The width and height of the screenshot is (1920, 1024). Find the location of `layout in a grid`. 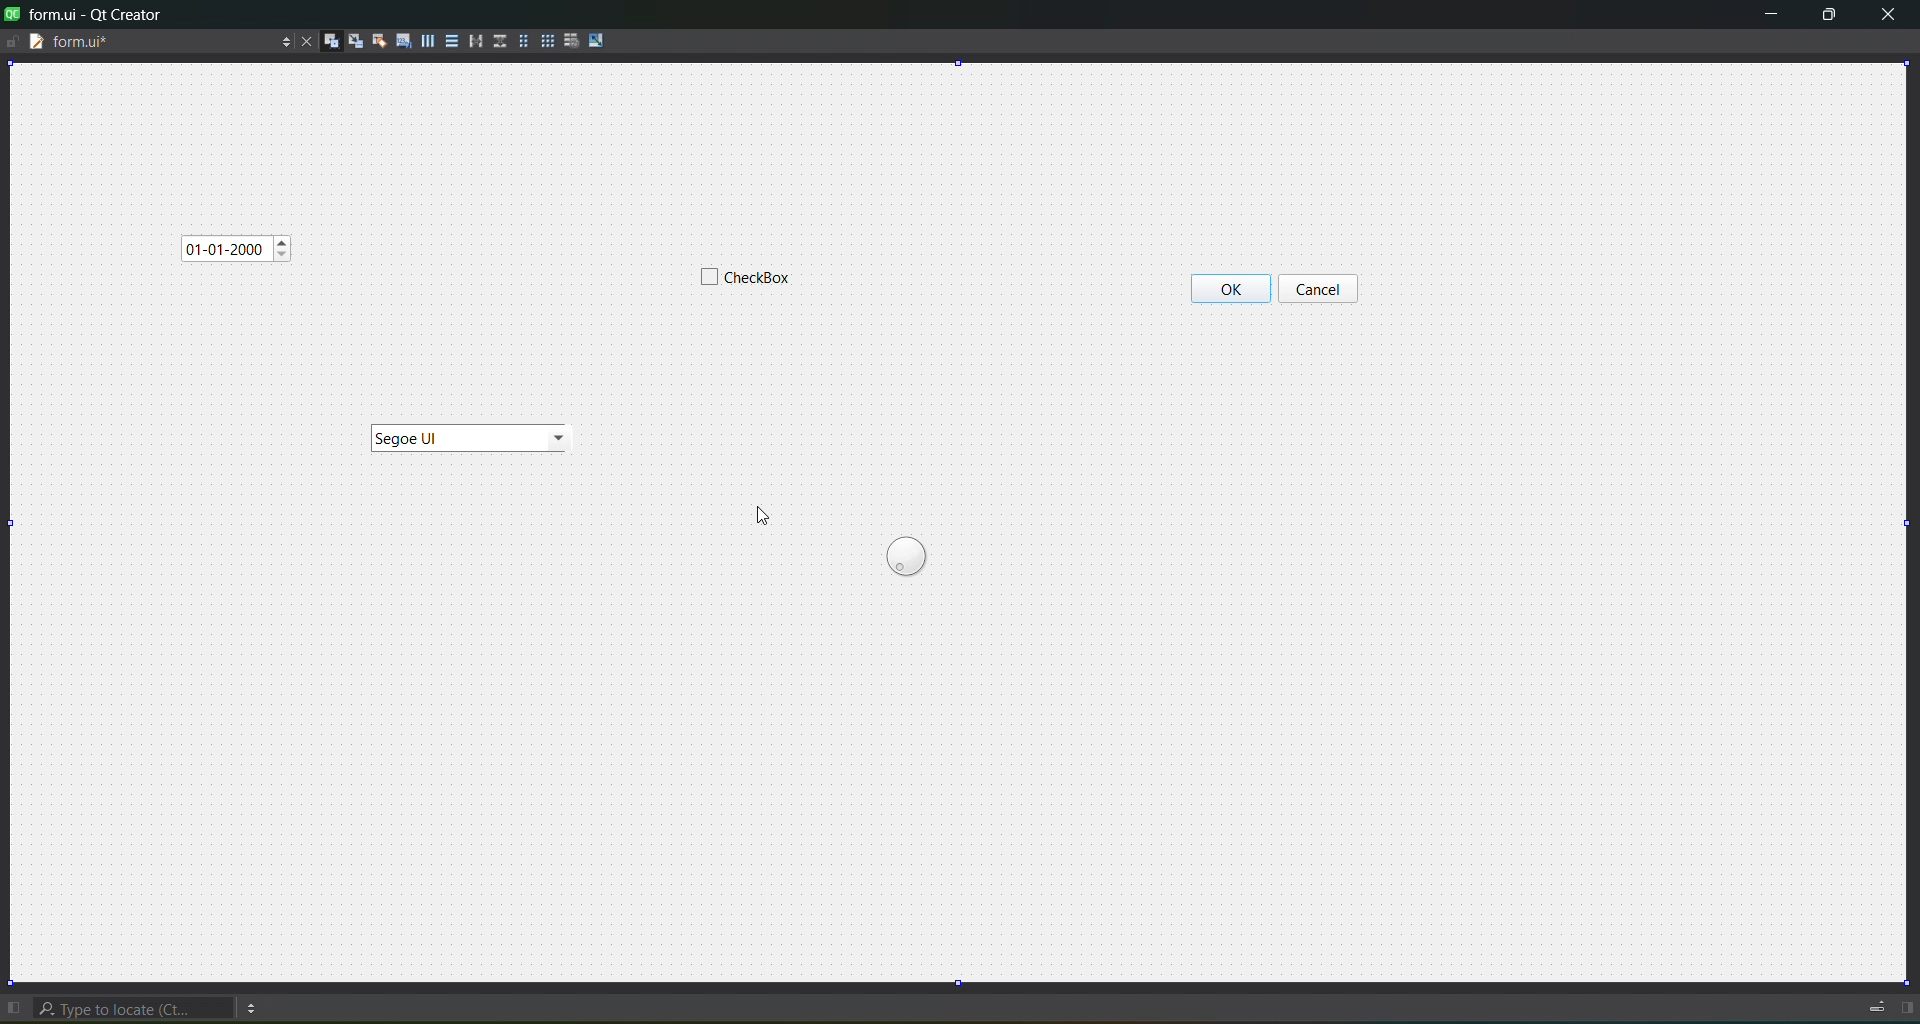

layout in a grid is located at coordinates (545, 41).